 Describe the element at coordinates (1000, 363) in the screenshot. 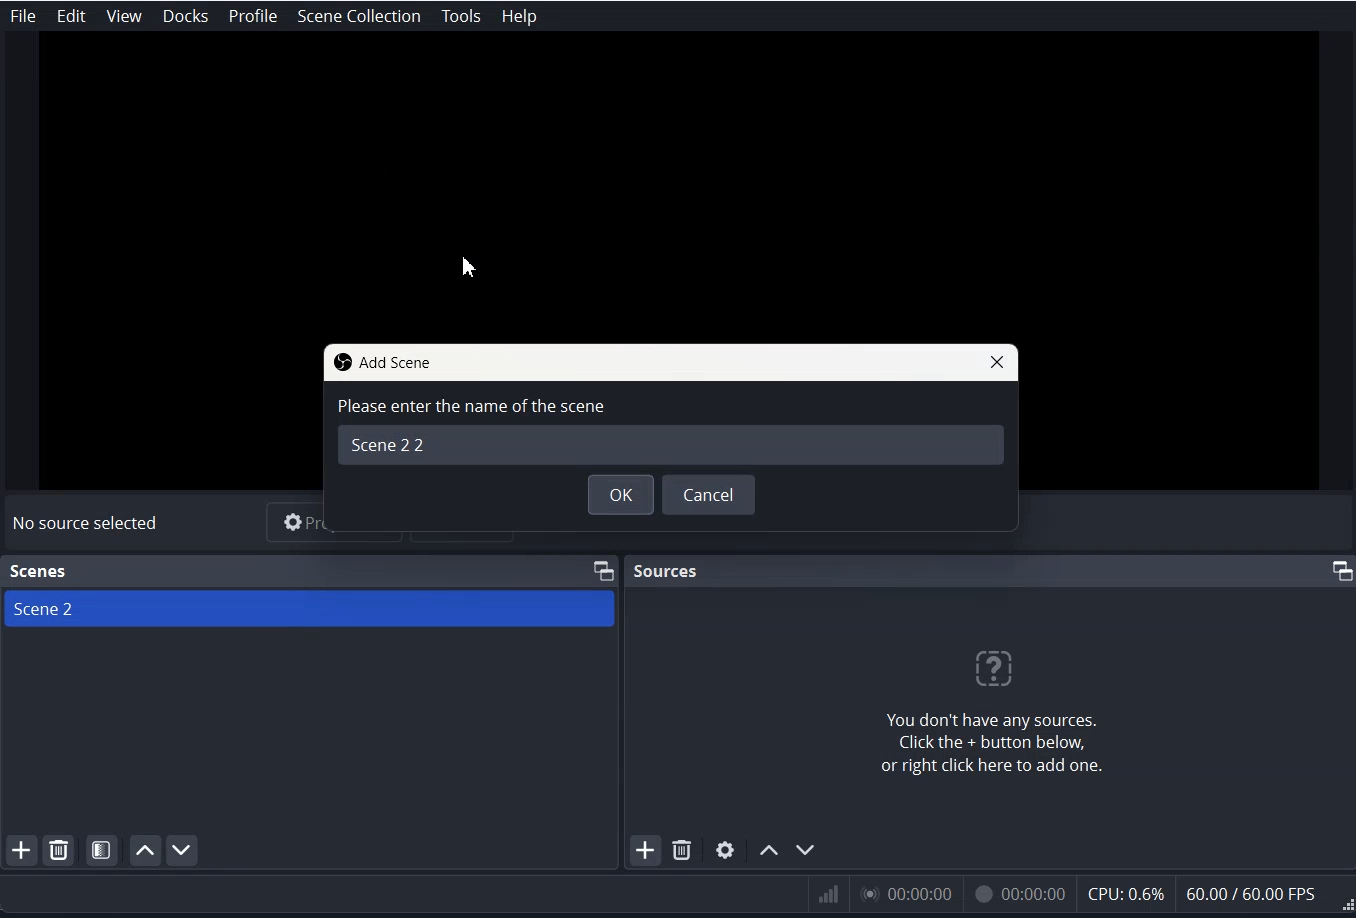

I see `Close` at that location.